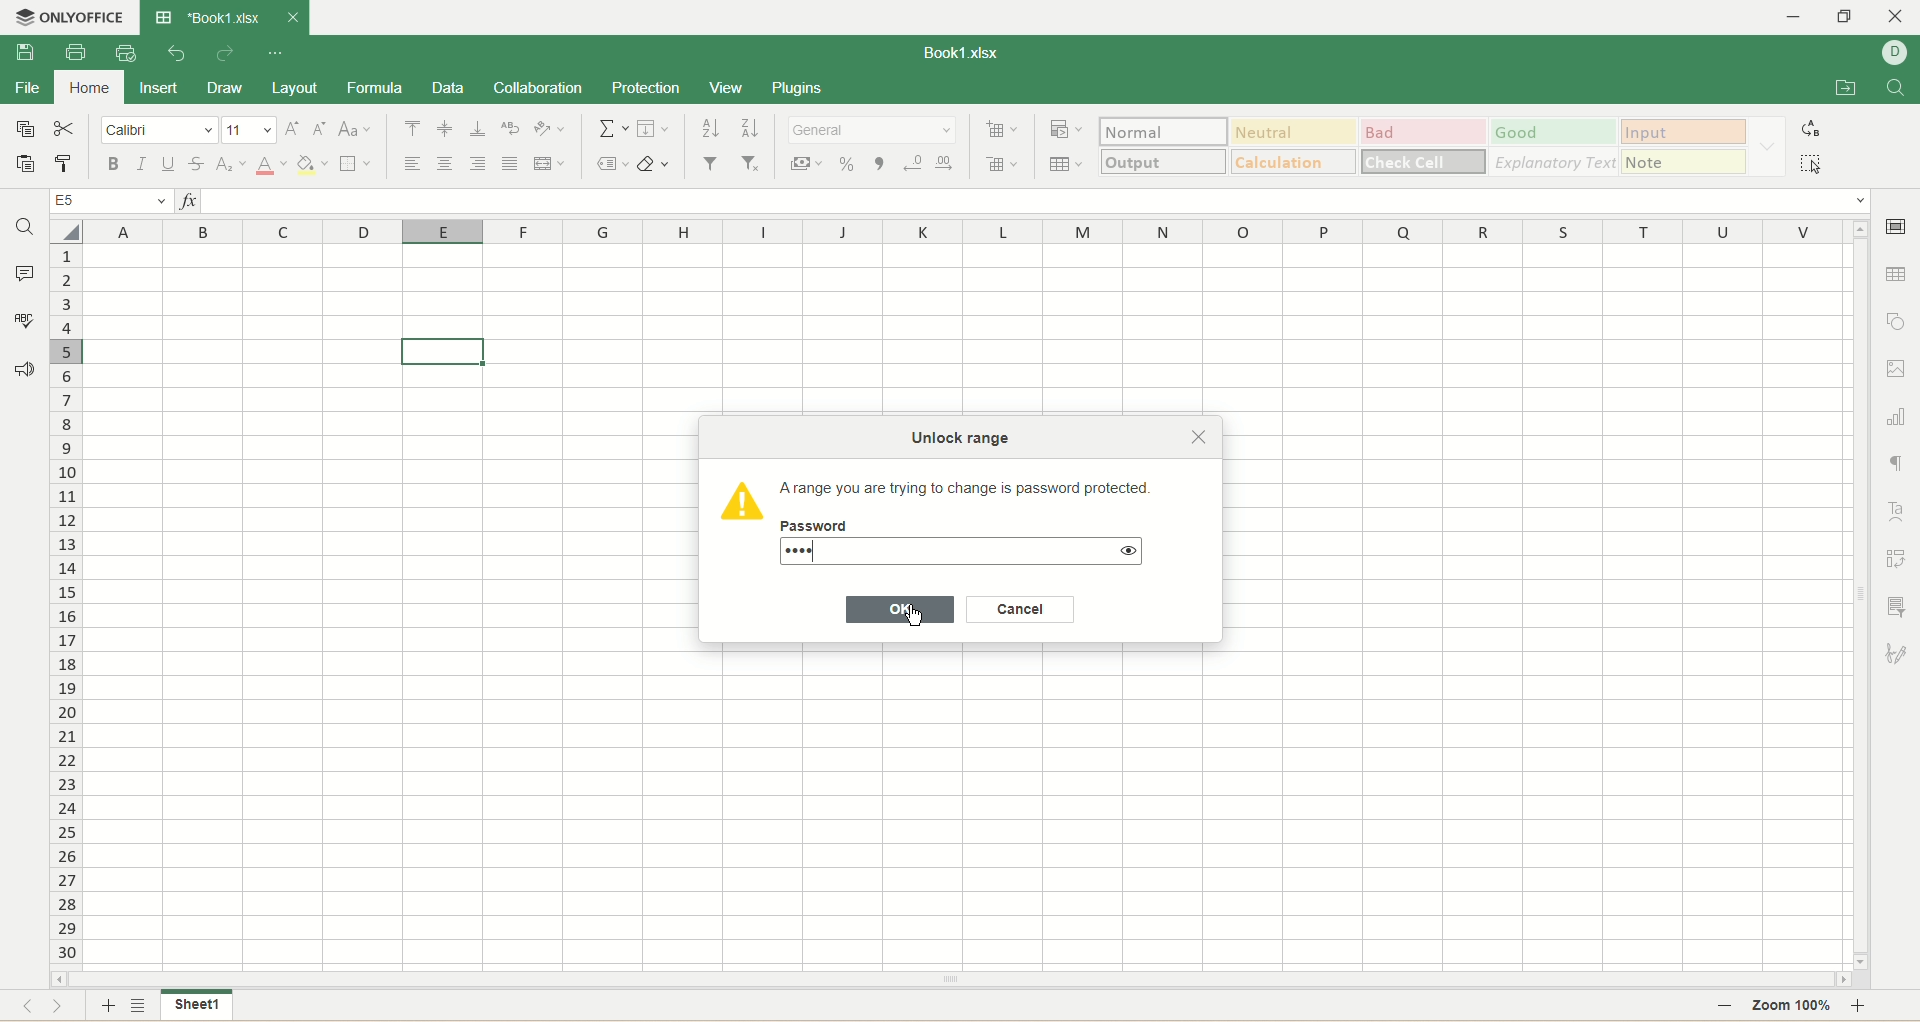  I want to click on chart settings, so click(1897, 418).